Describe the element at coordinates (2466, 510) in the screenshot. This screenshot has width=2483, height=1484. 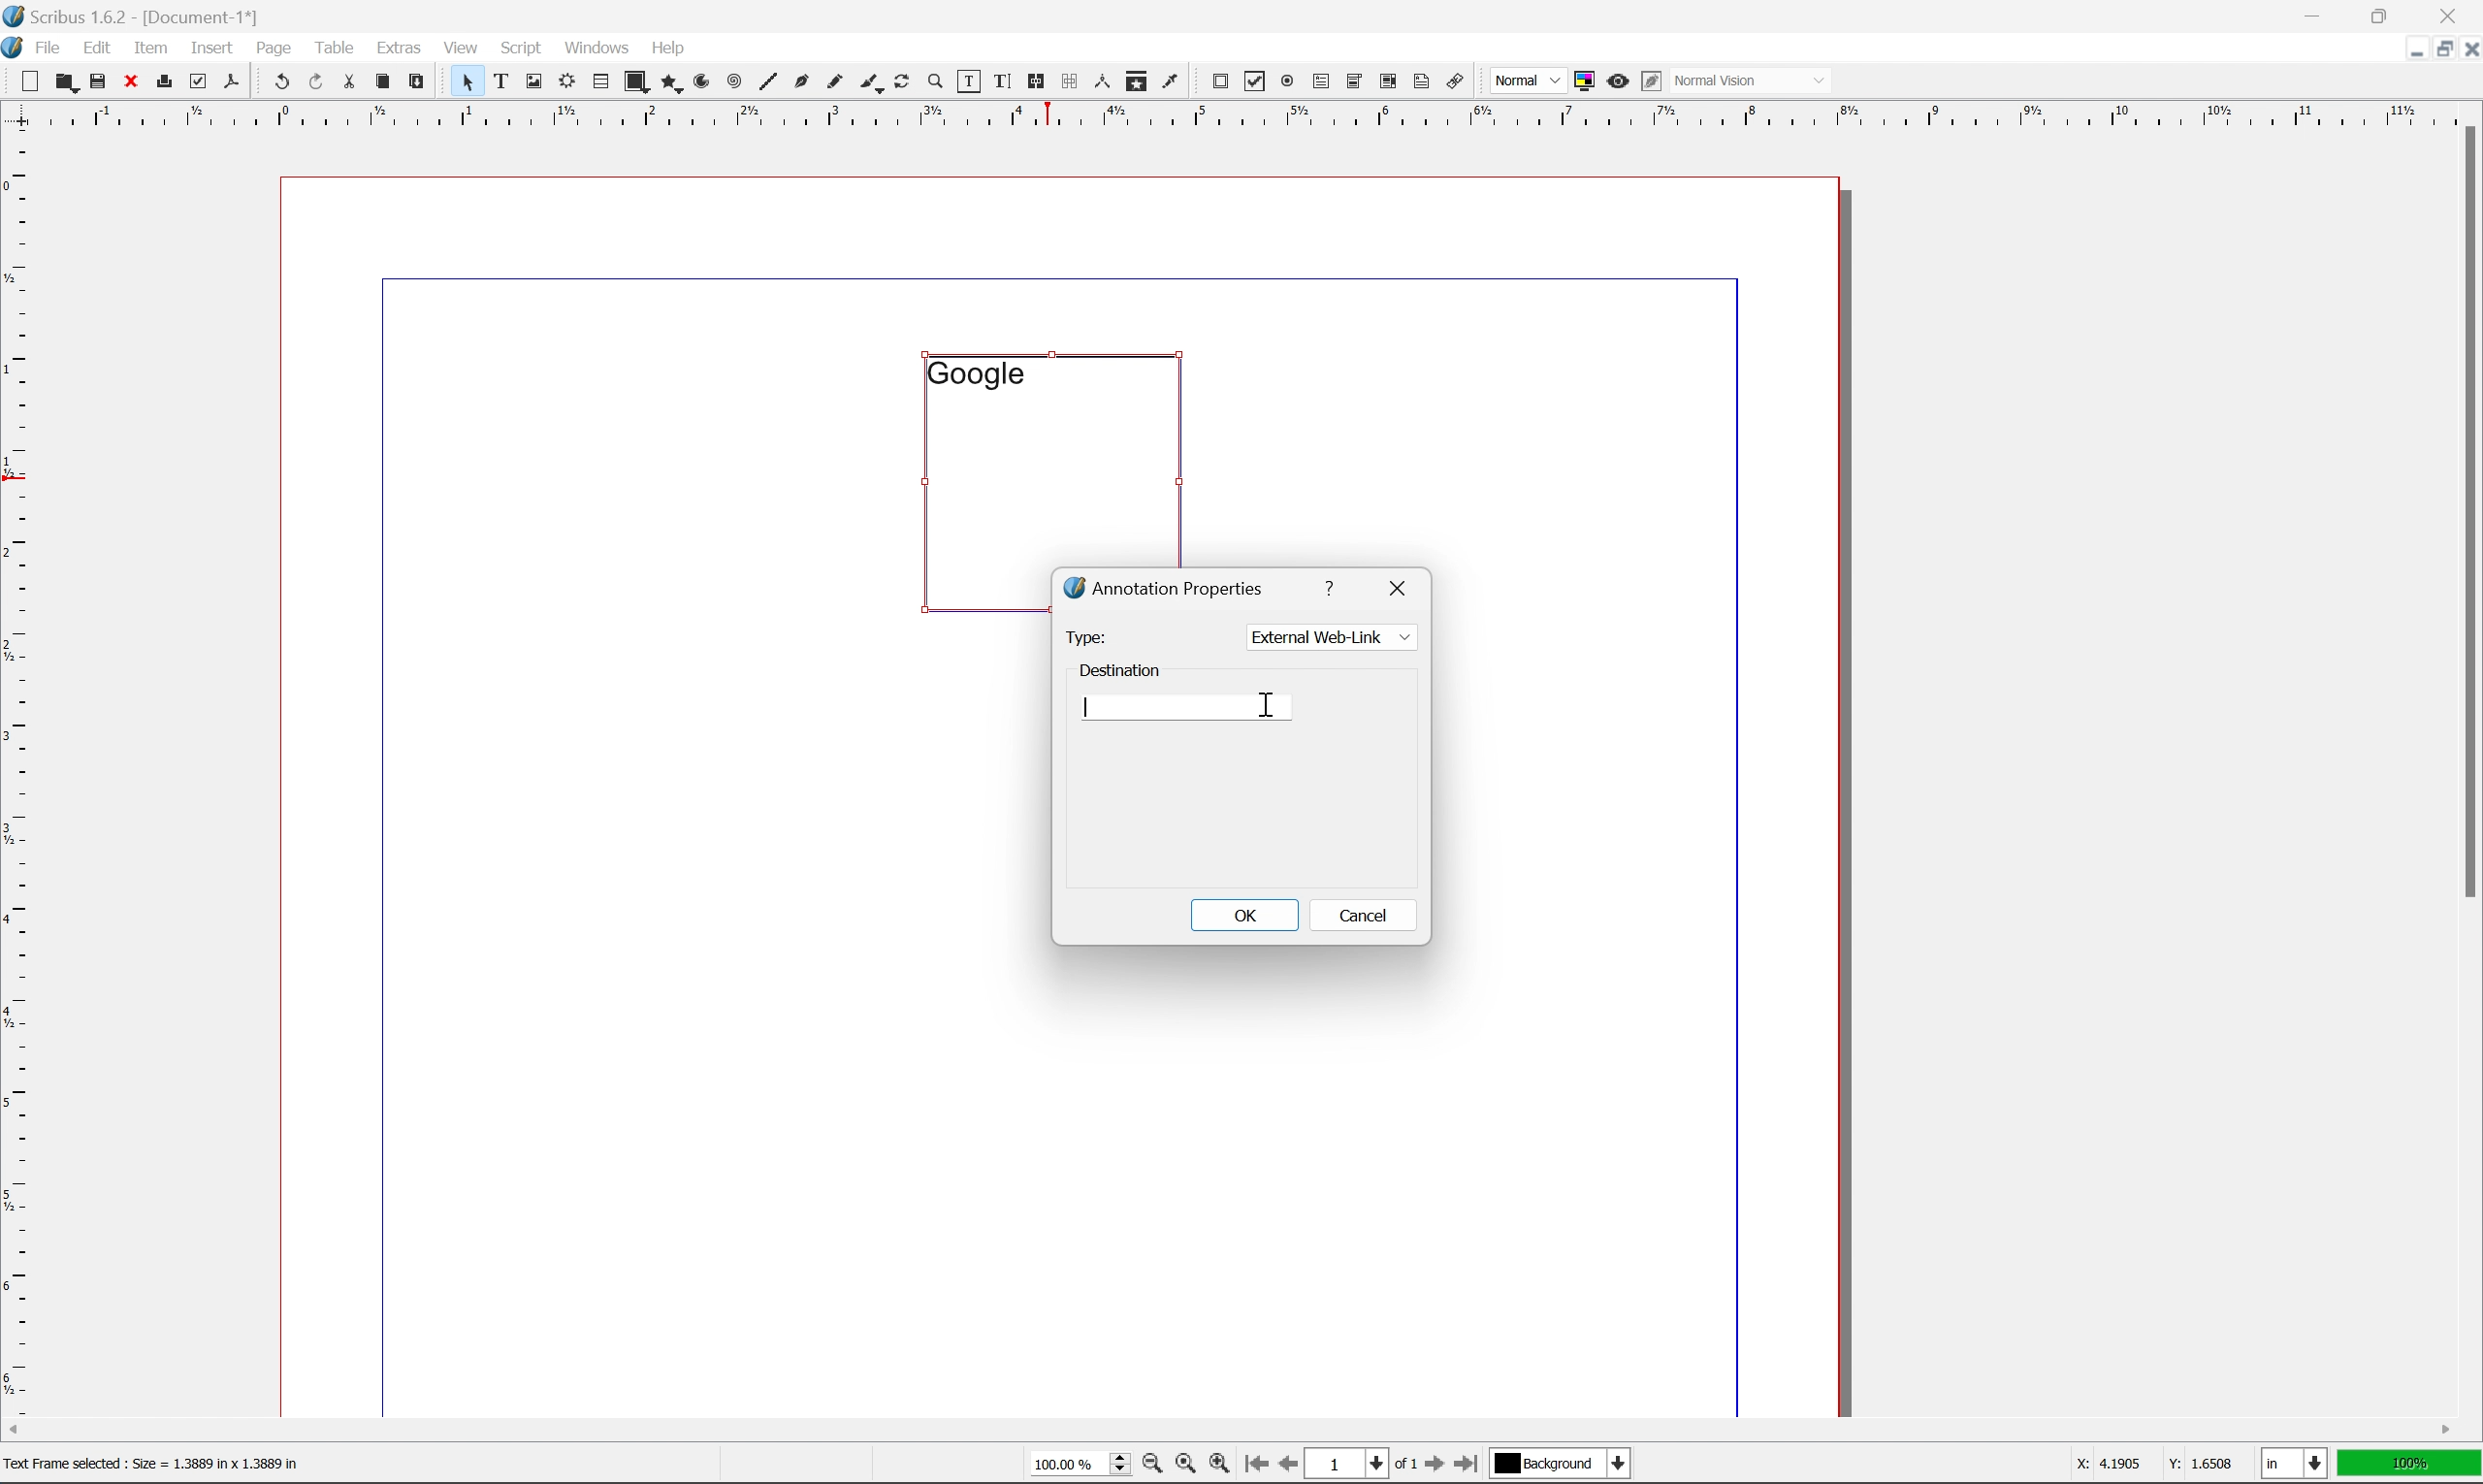
I see `scroll bar` at that location.